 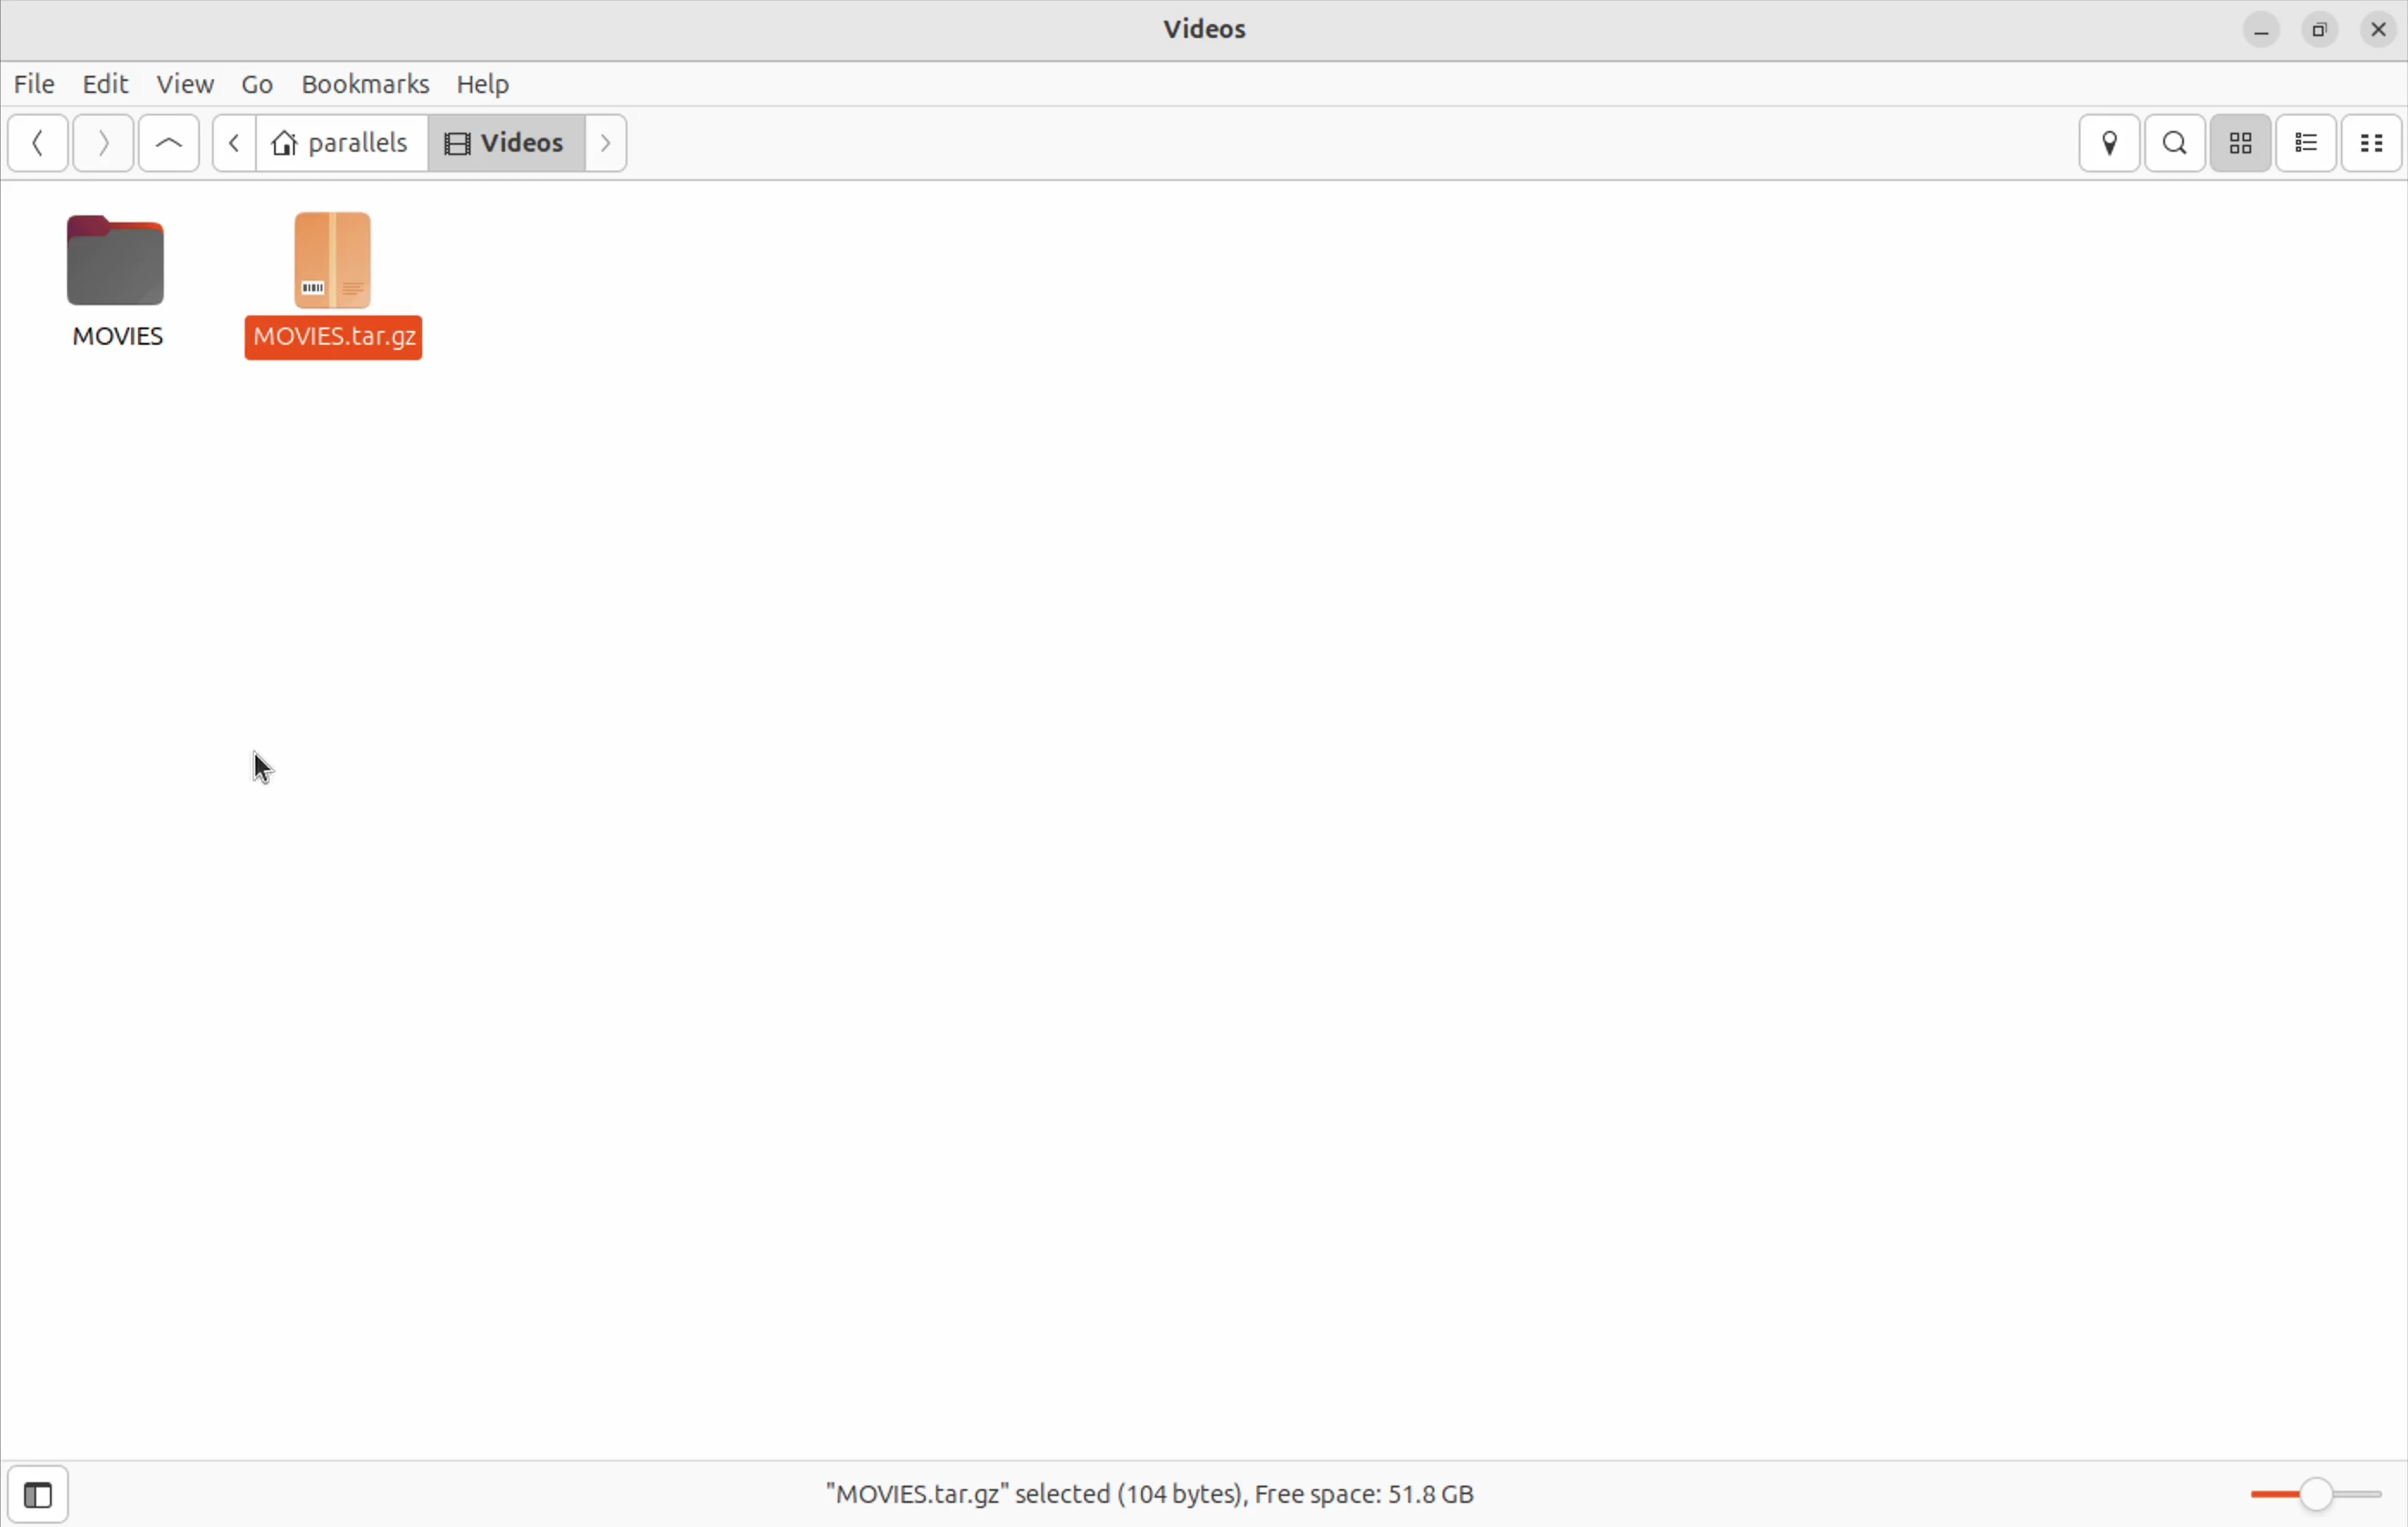 What do you see at coordinates (2375, 142) in the screenshot?
I see `compact view` at bounding box center [2375, 142].